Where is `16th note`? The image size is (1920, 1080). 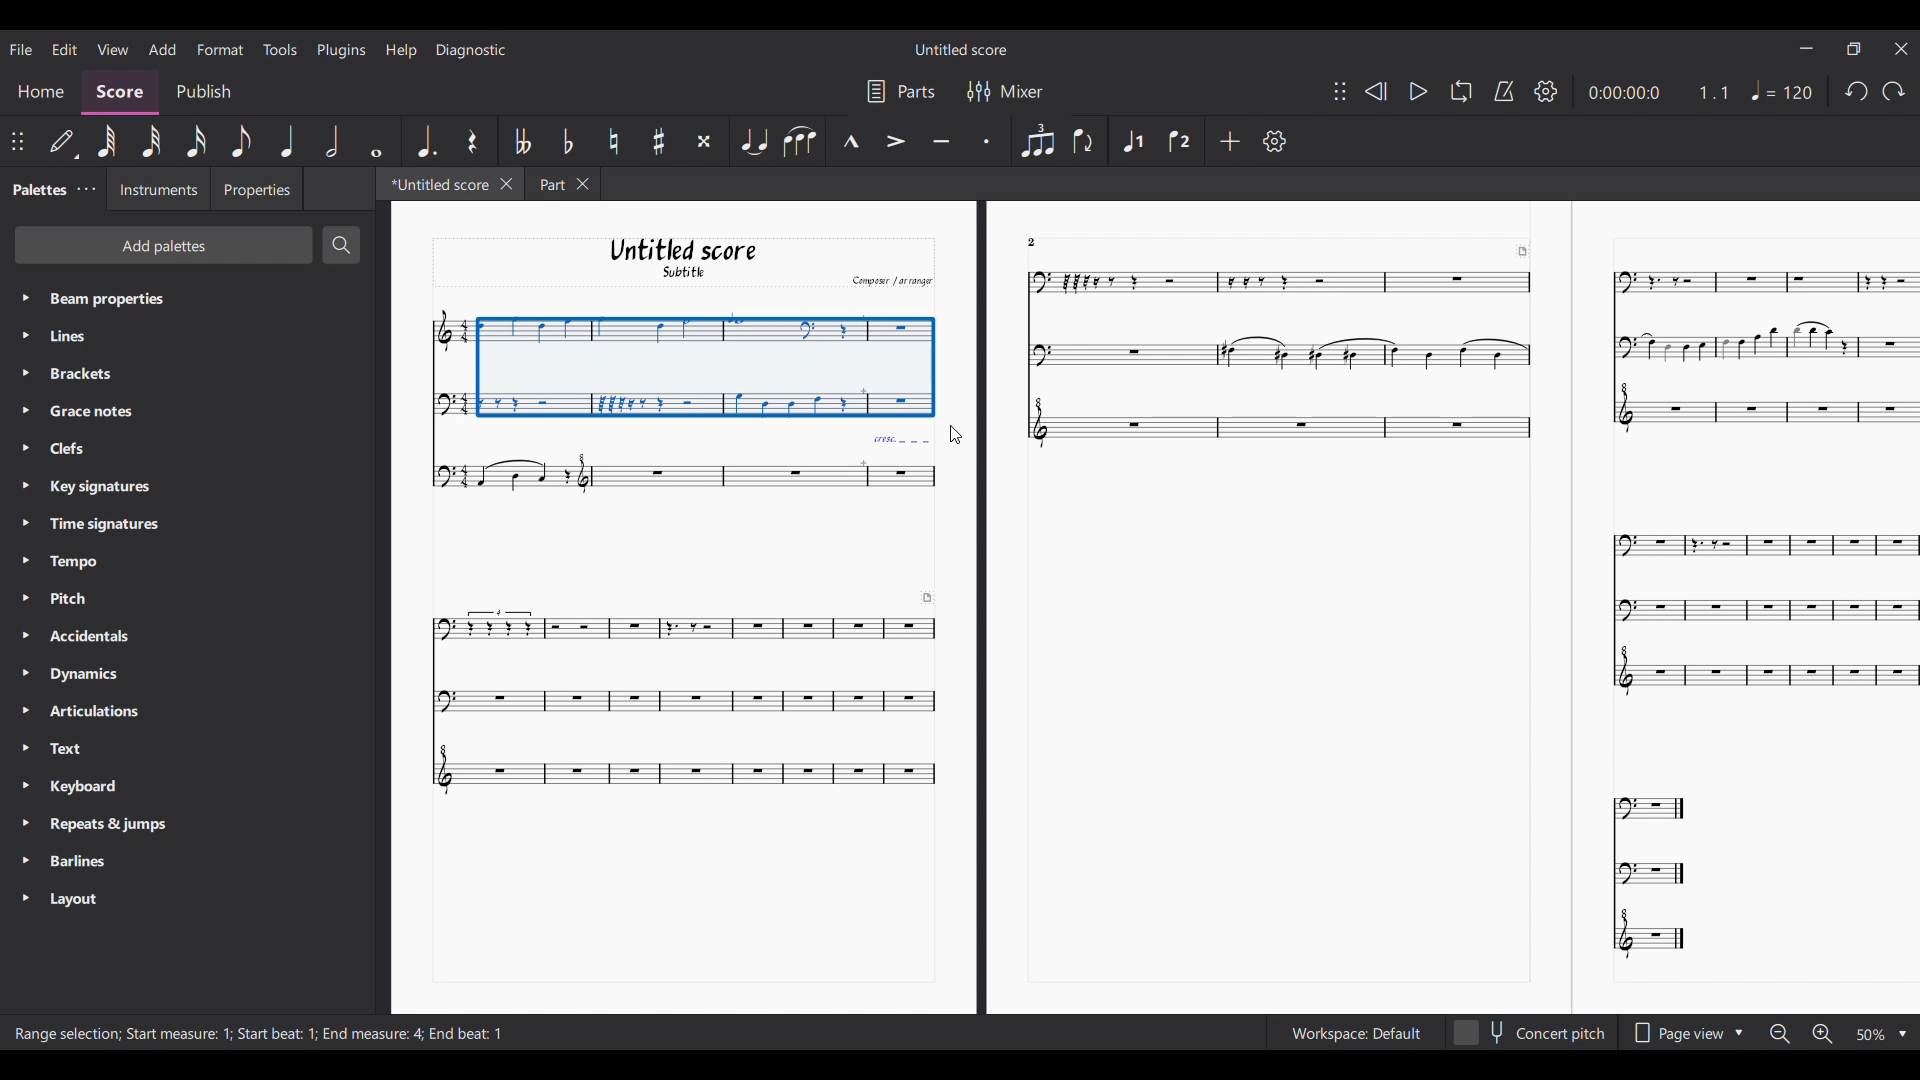 16th note is located at coordinates (196, 142).